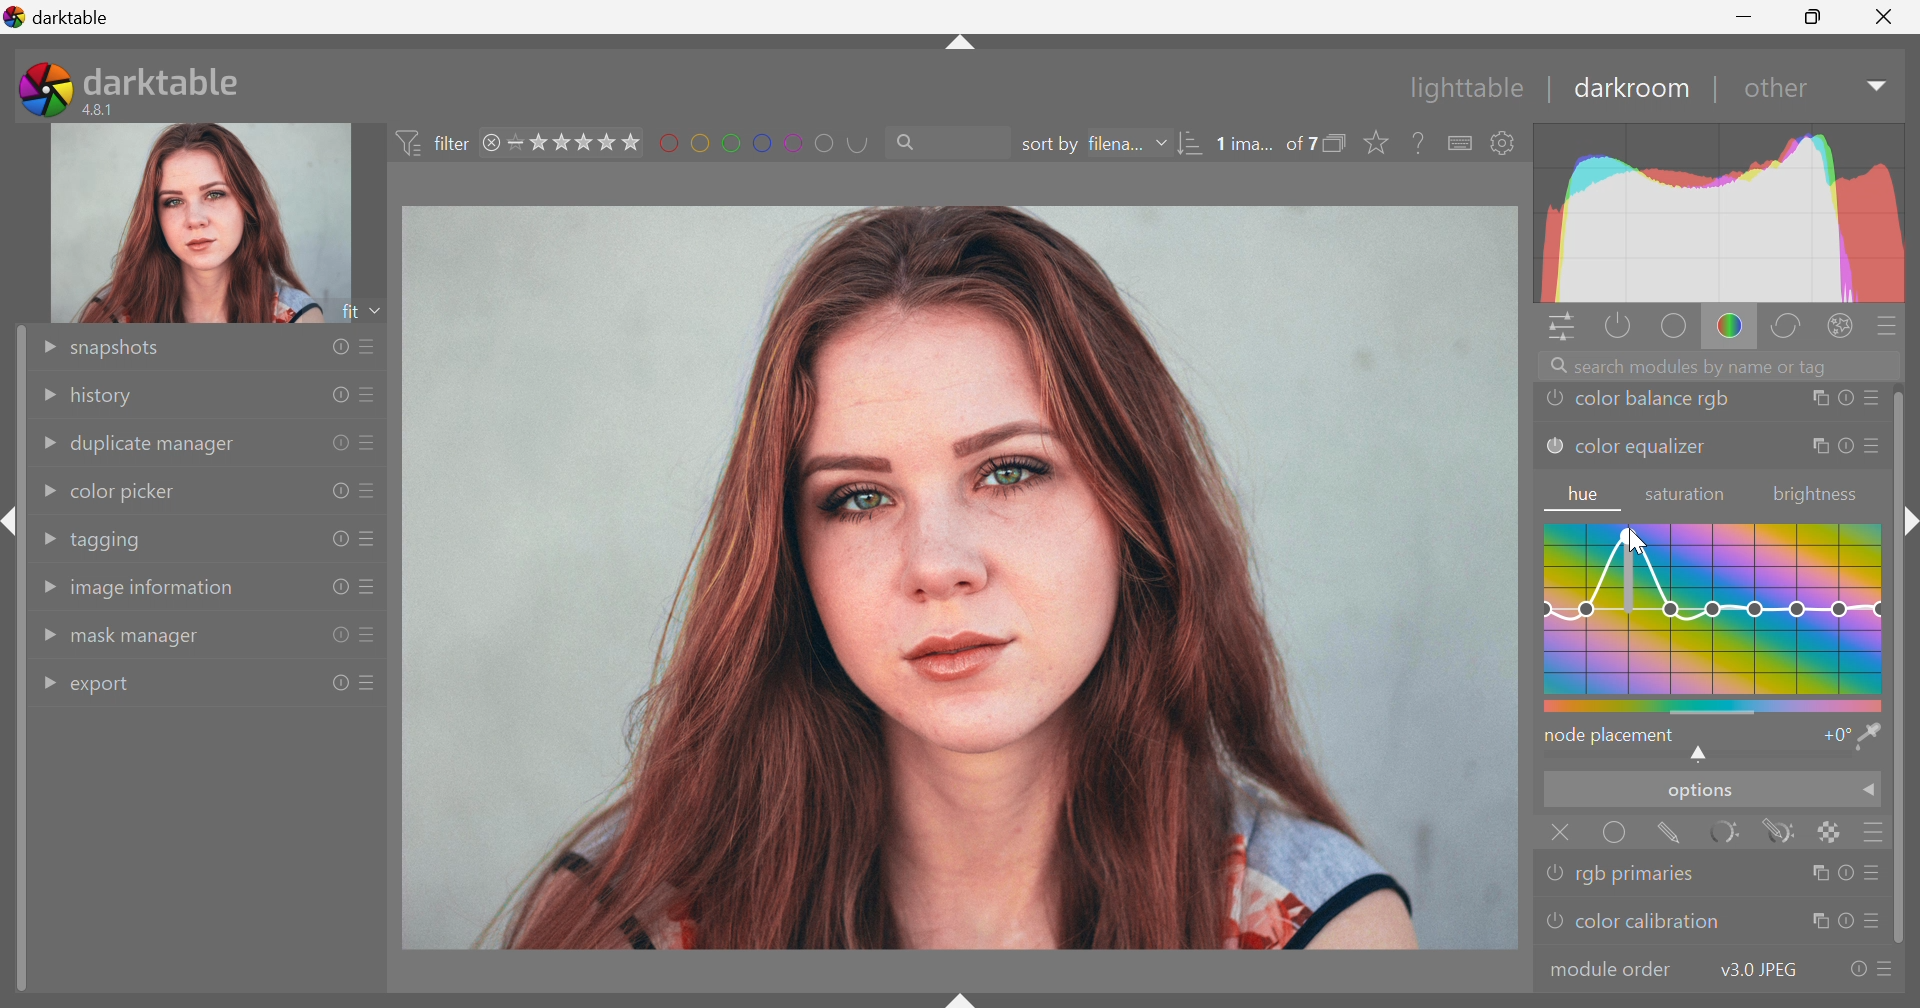  What do you see at coordinates (121, 348) in the screenshot?
I see `snapshots` at bounding box center [121, 348].